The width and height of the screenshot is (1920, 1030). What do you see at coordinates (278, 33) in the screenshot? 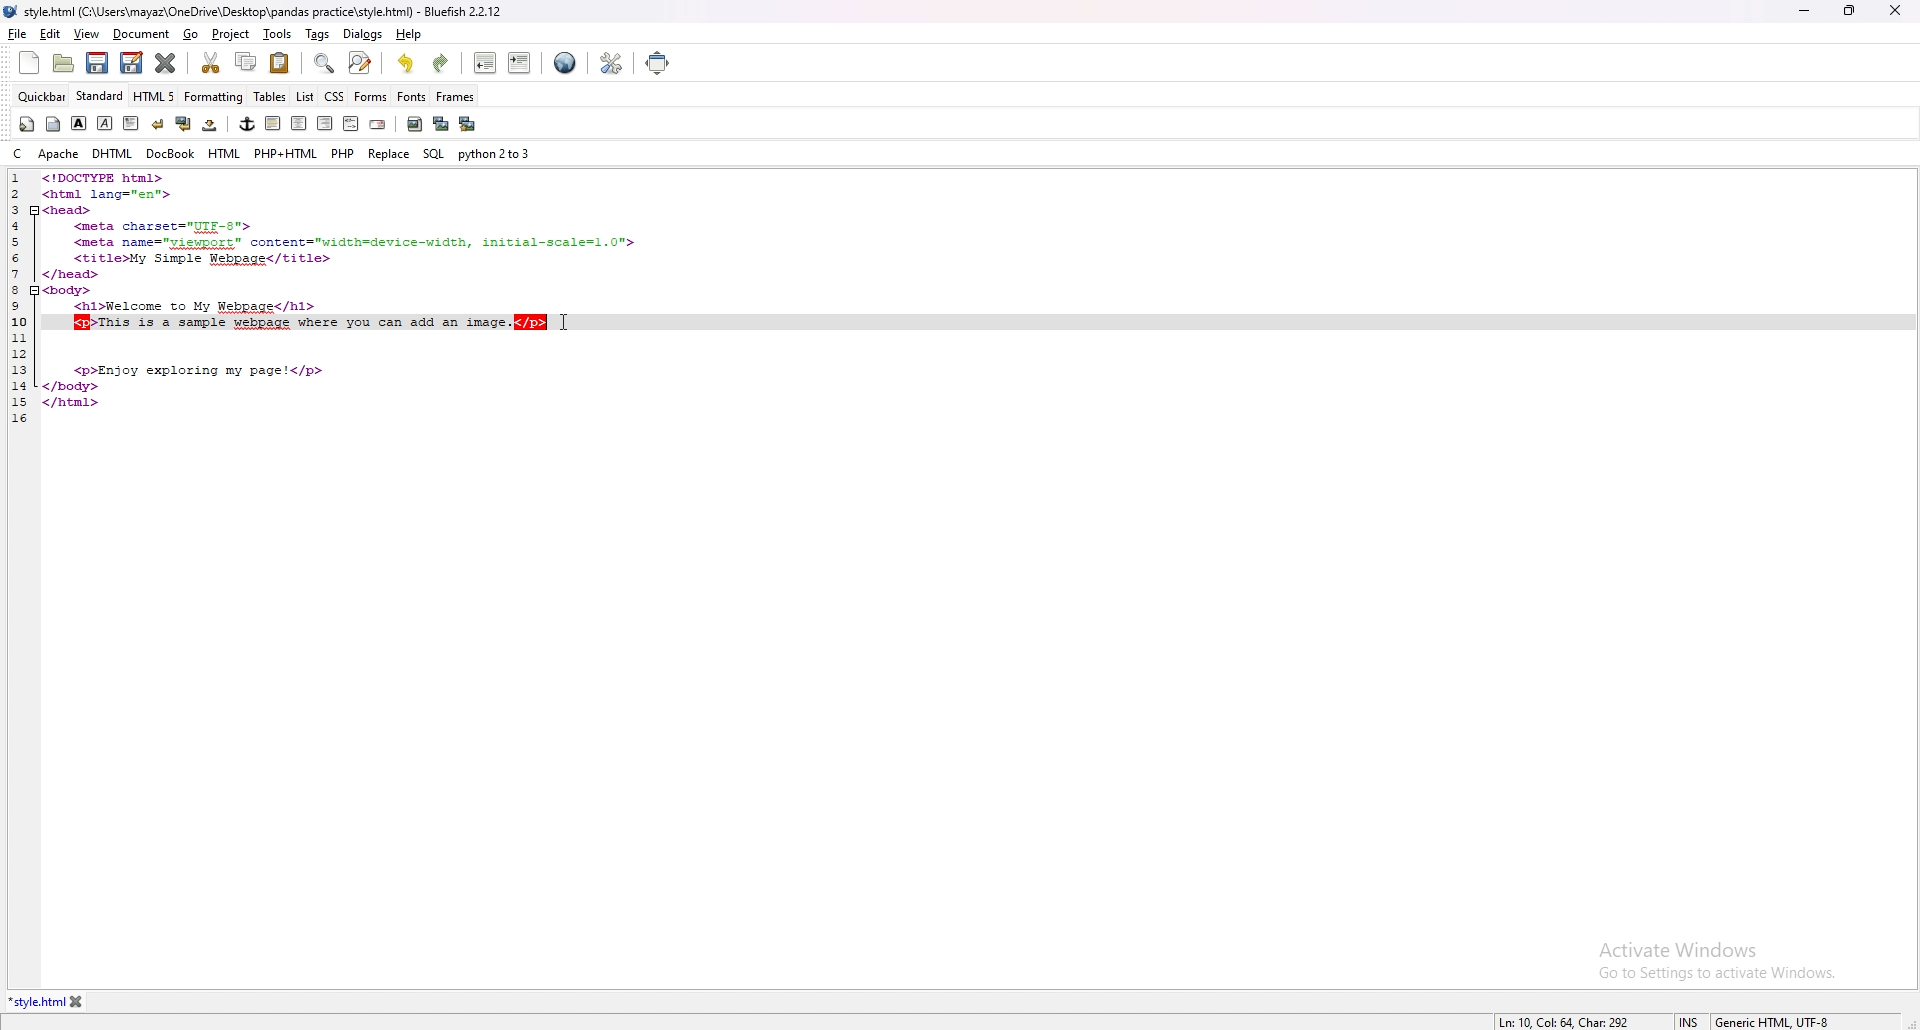
I see `tools` at bounding box center [278, 33].